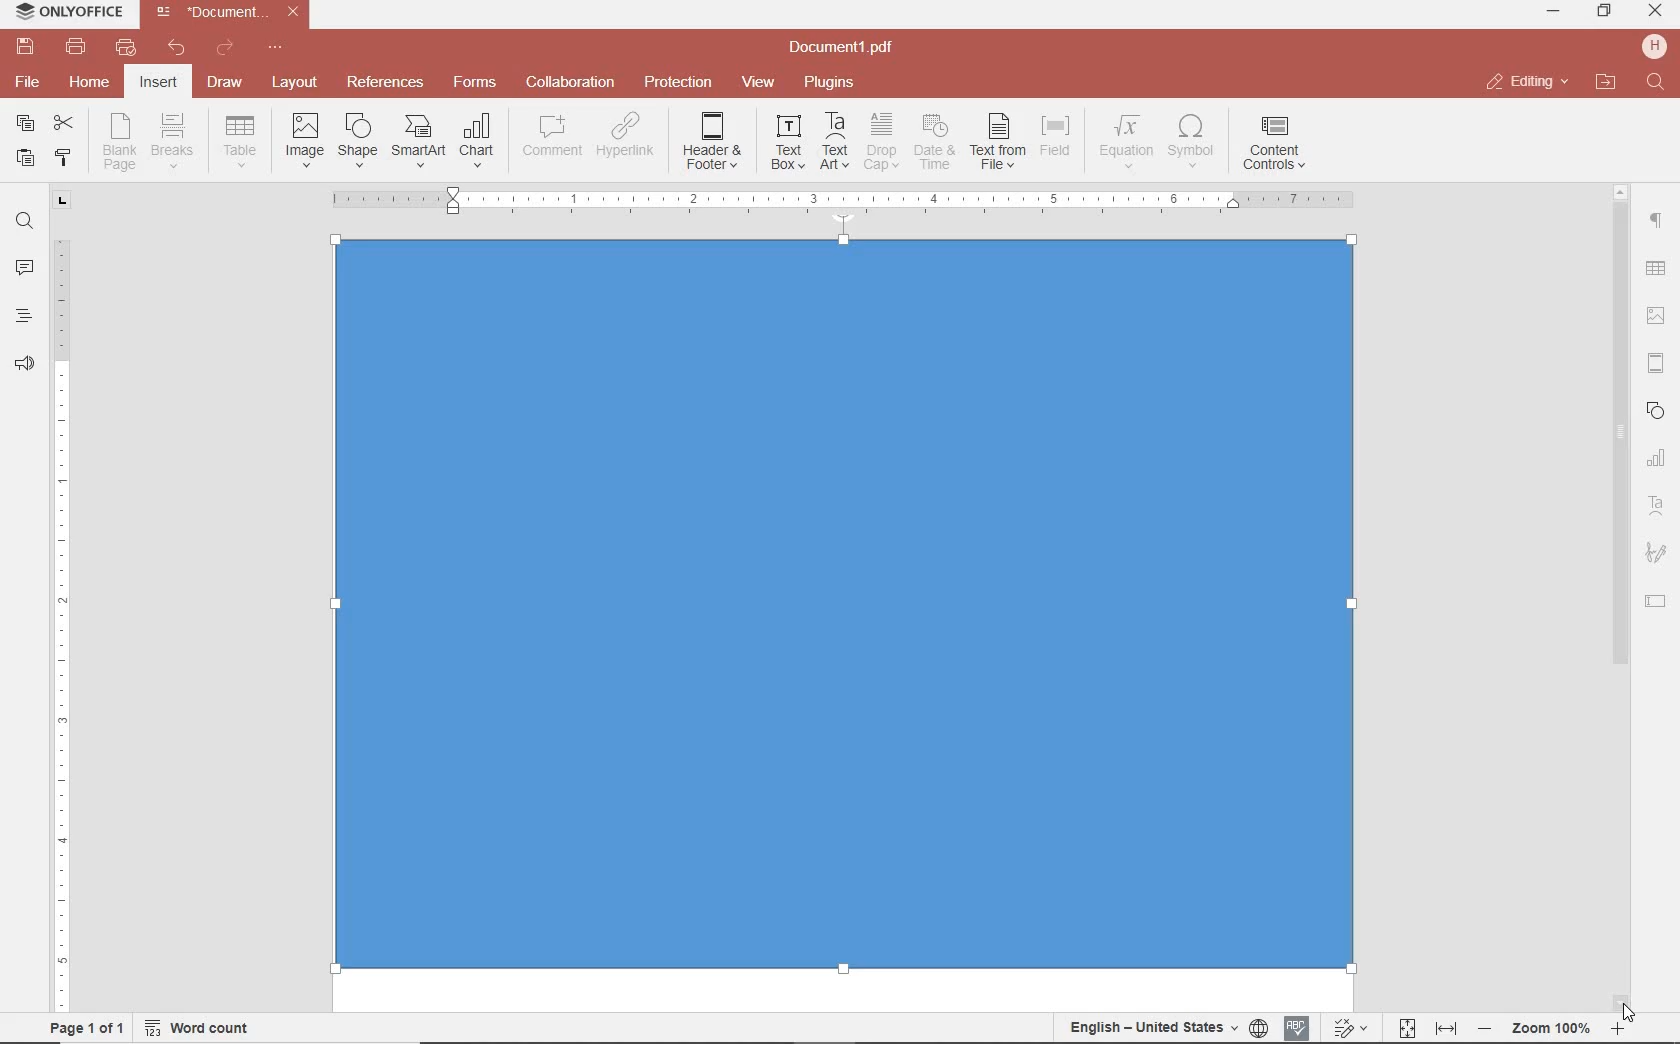 This screenshot has height=1044, width=1680. I want to click on comments, so click(24, 269).